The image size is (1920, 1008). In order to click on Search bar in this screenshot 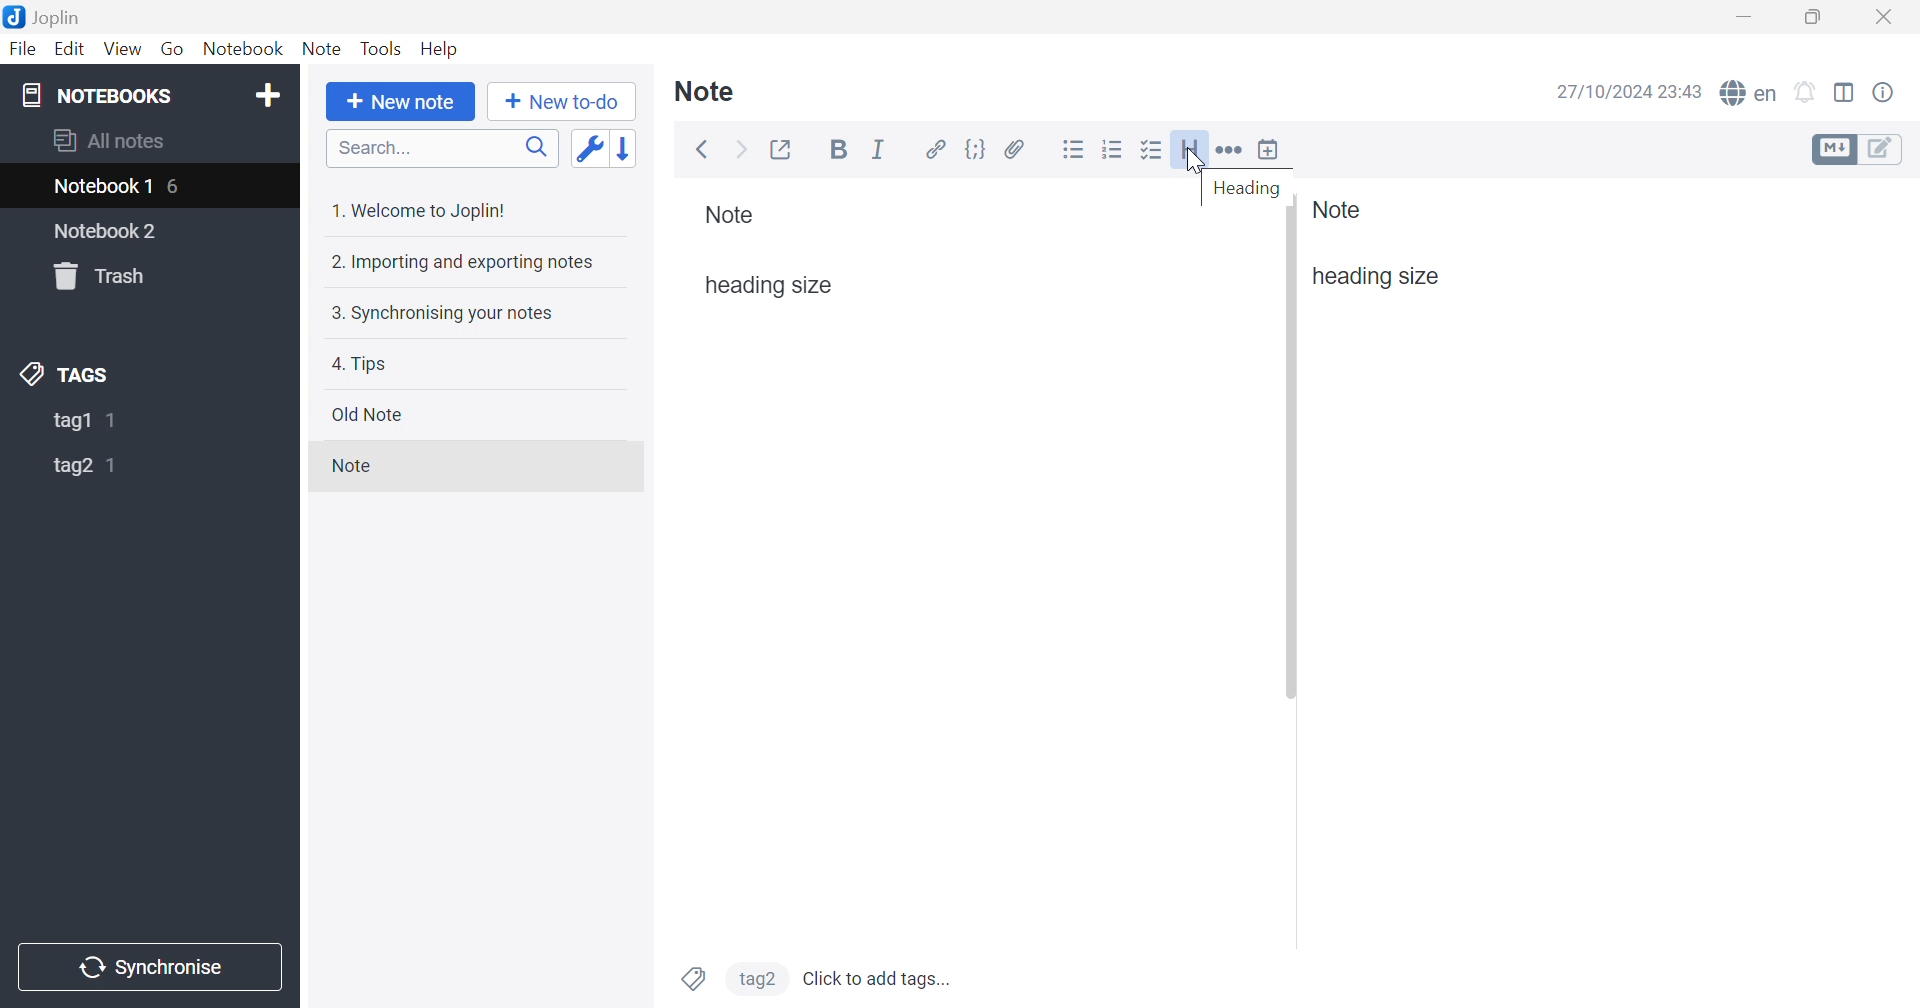, I will do `click(442, 148)`.